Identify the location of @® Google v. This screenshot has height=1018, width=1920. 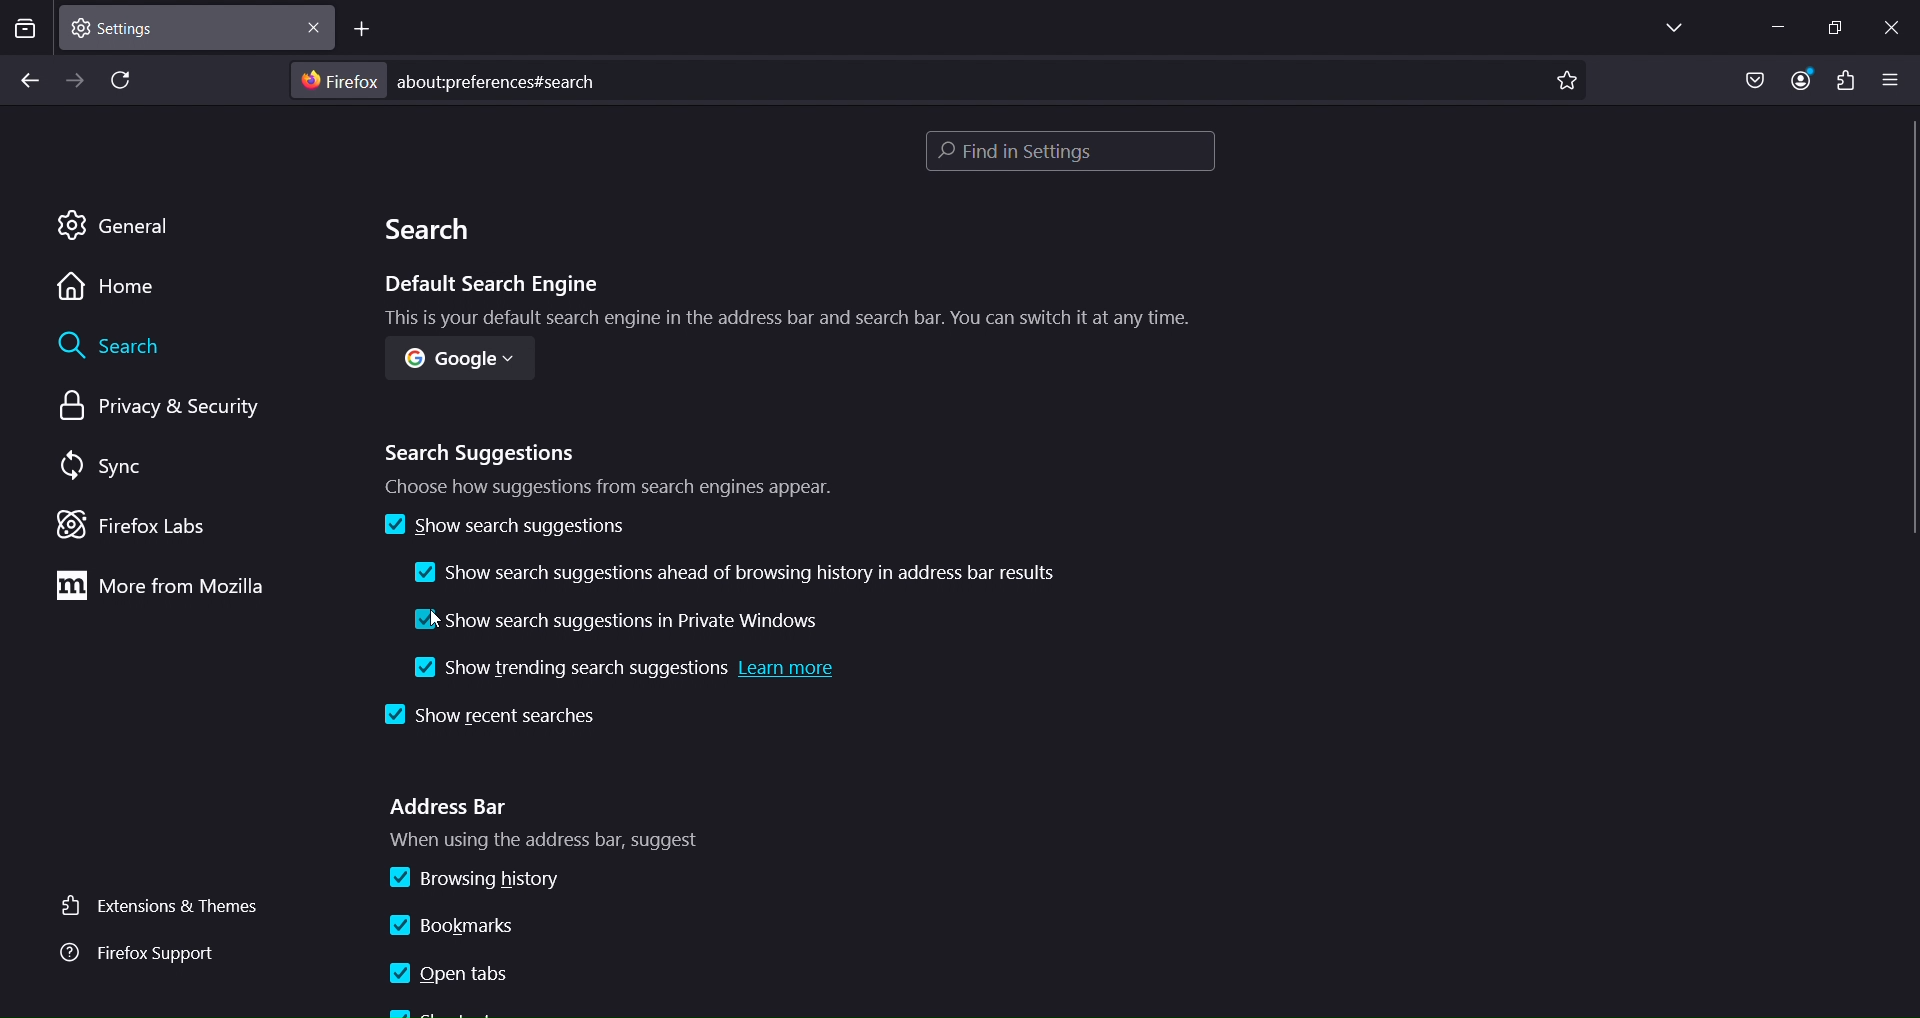
(452, 364).